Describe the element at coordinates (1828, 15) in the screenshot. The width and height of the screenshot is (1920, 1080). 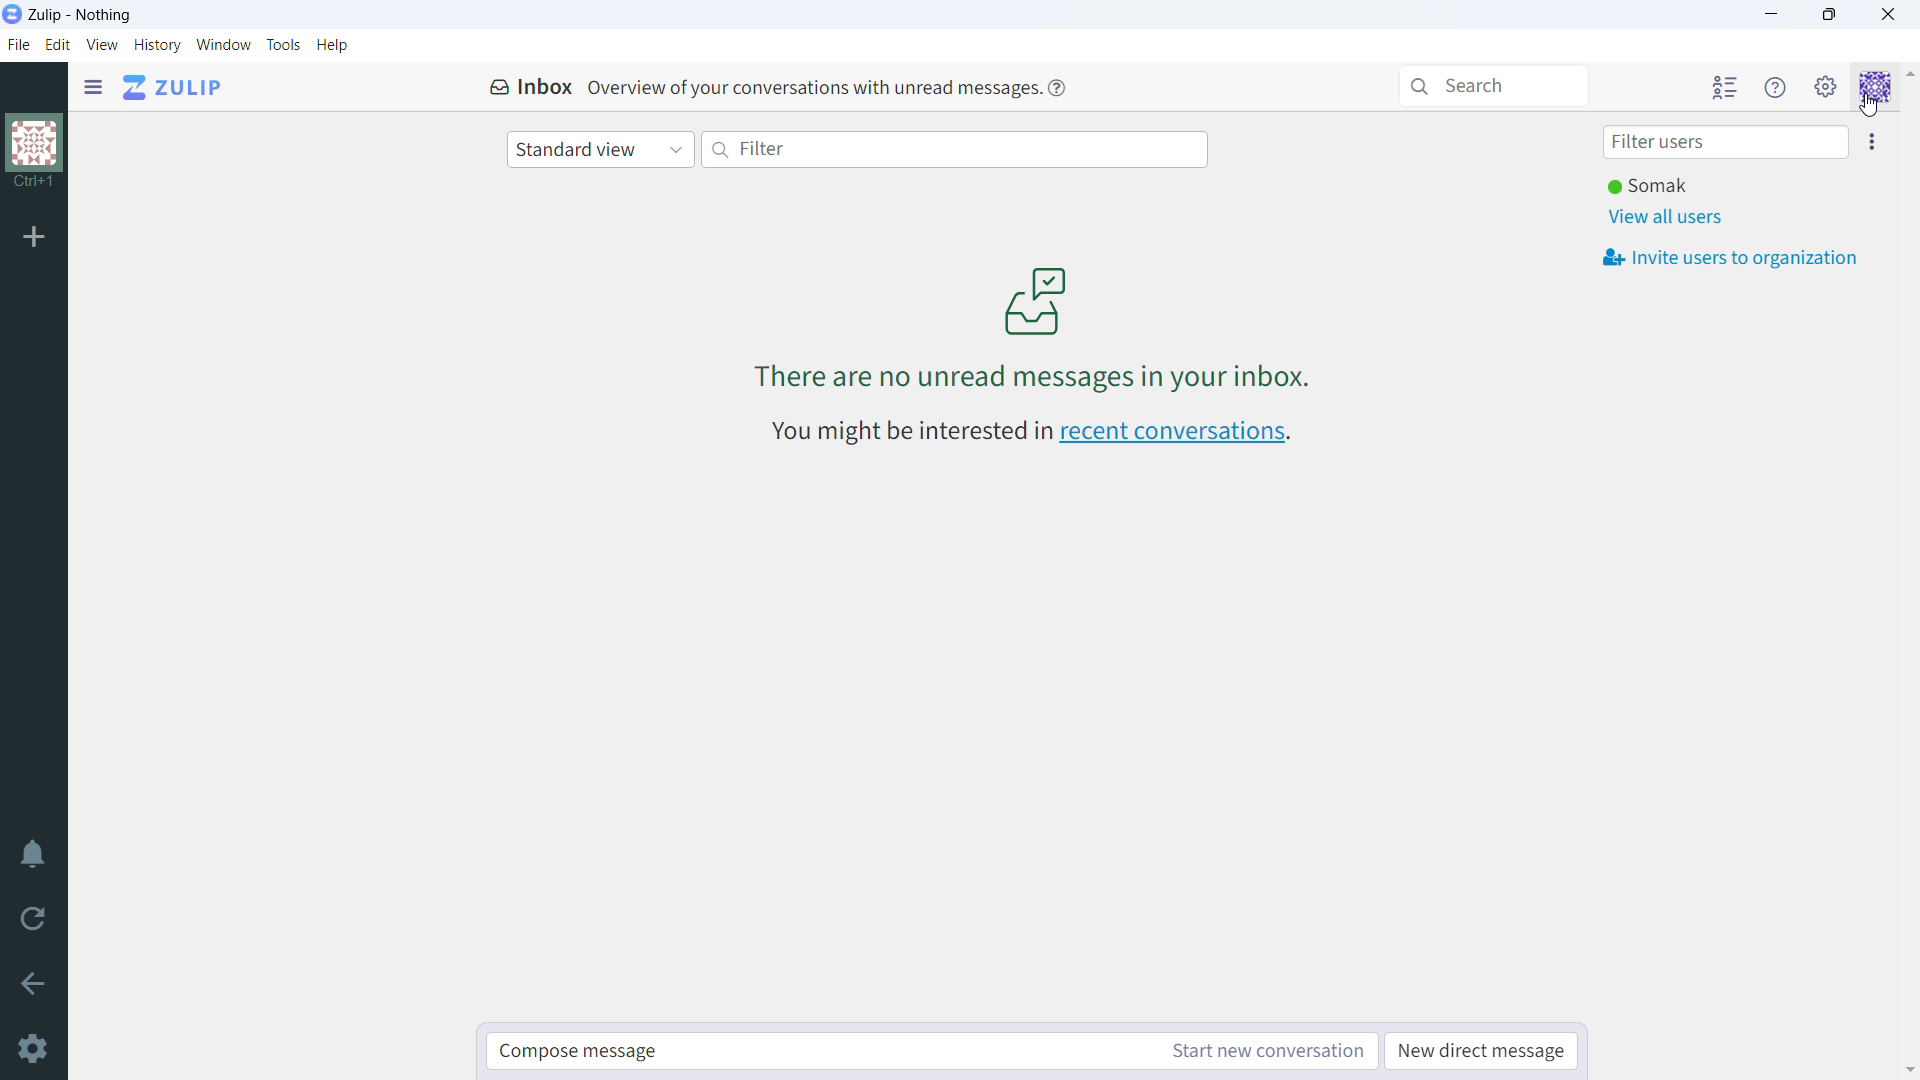
I see `maximize` at that location.